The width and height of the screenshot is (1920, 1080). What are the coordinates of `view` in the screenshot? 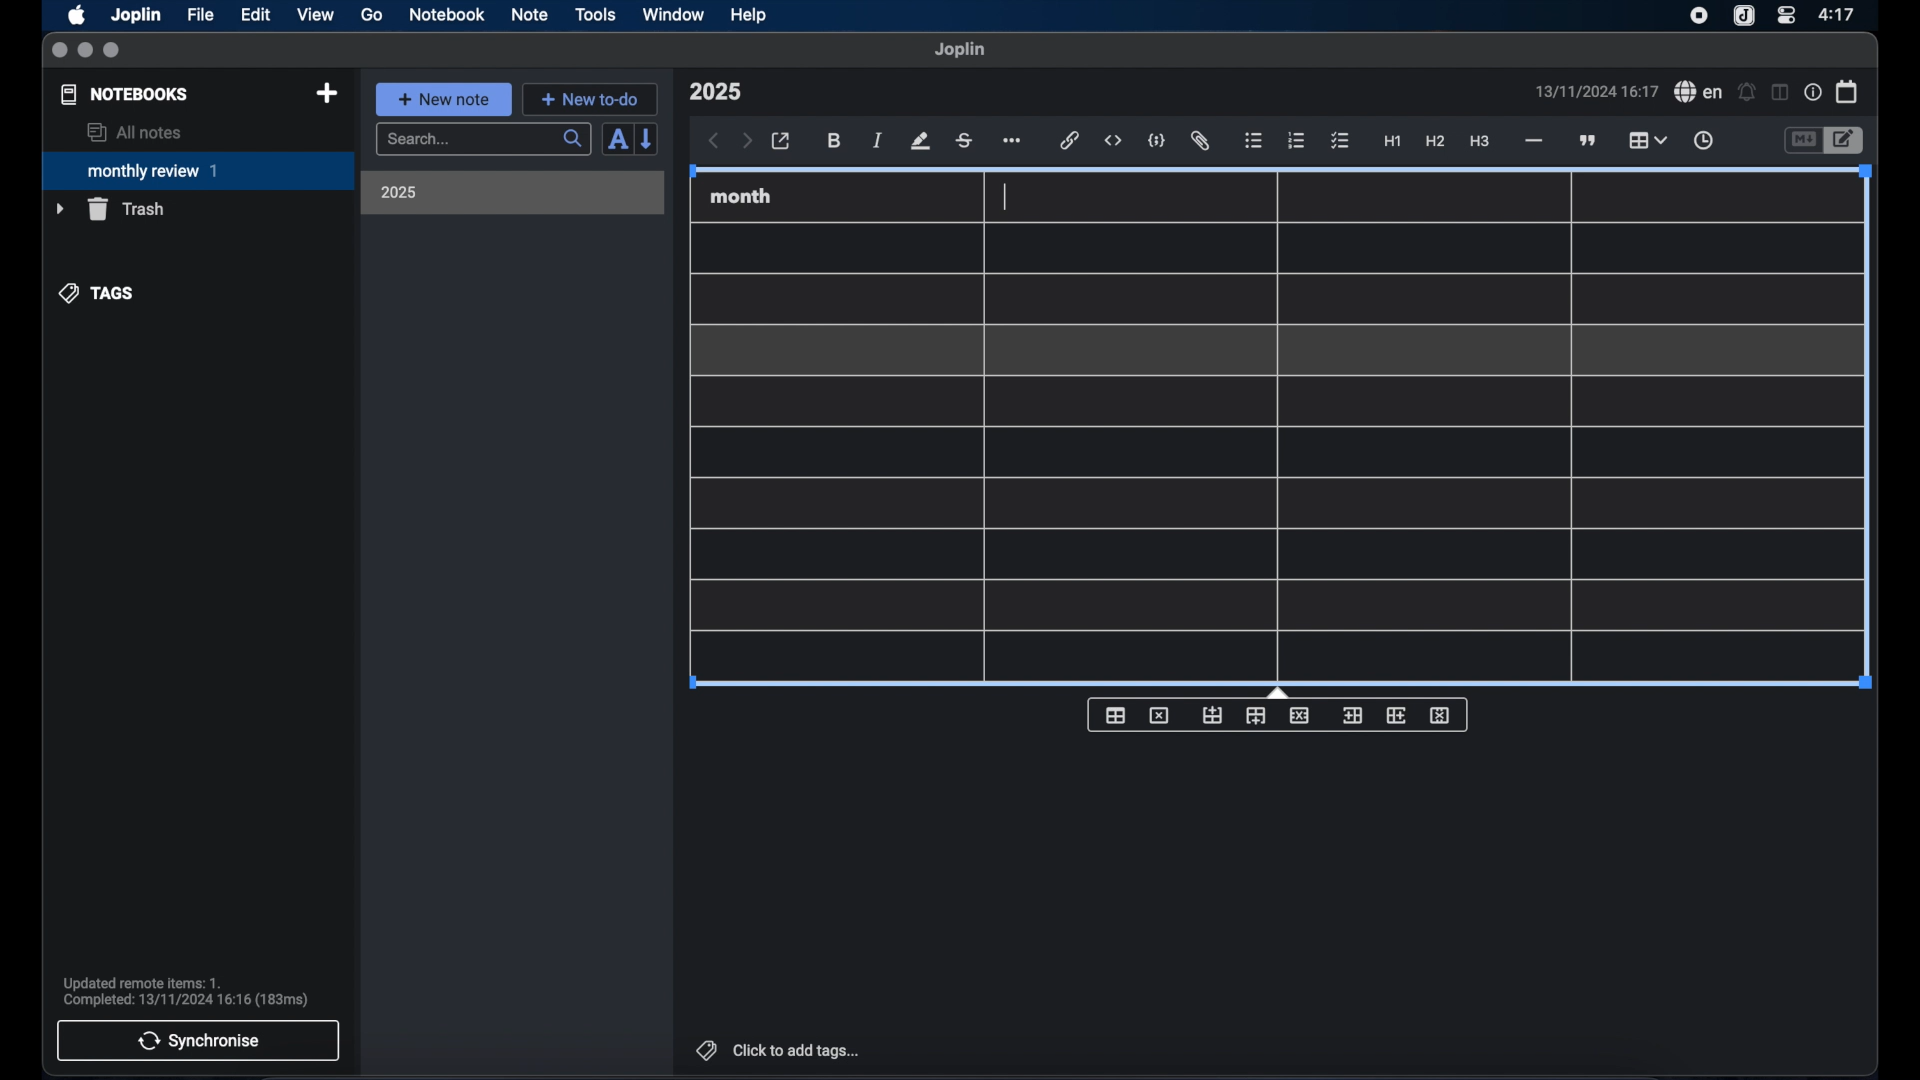 It's located at (315, 15).